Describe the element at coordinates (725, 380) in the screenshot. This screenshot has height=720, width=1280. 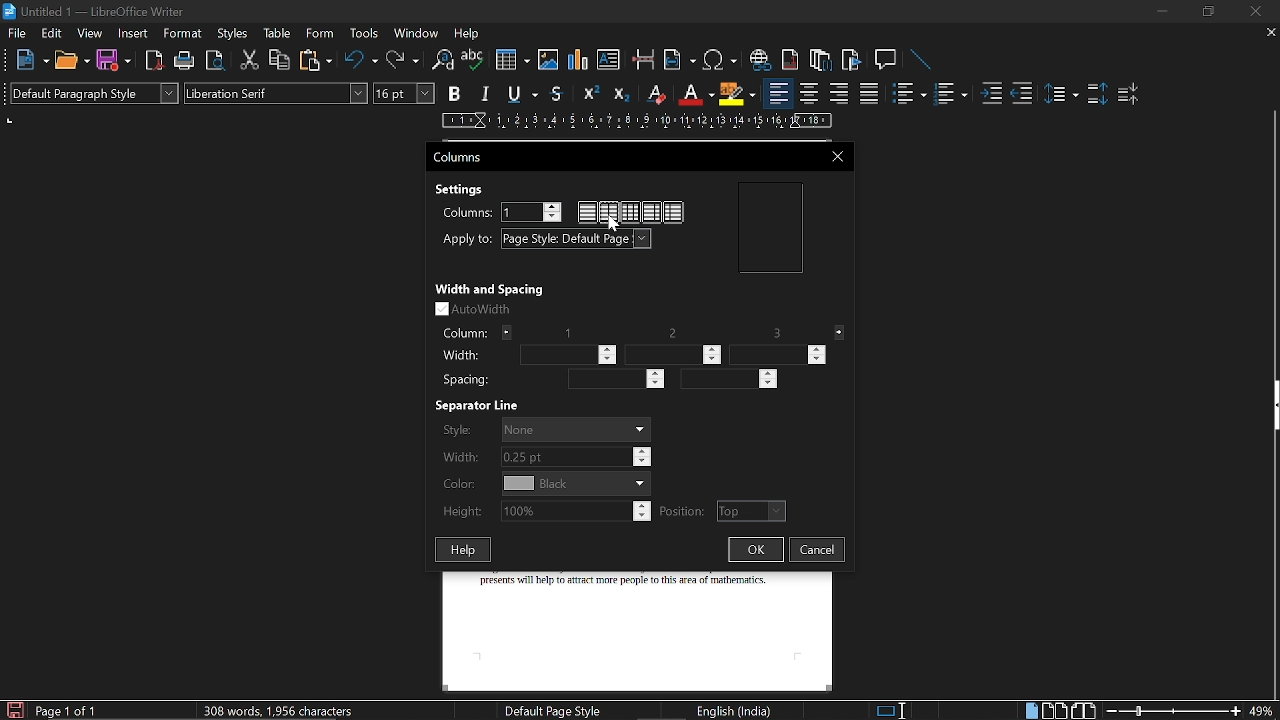
I see `Spacing 2` at that location.